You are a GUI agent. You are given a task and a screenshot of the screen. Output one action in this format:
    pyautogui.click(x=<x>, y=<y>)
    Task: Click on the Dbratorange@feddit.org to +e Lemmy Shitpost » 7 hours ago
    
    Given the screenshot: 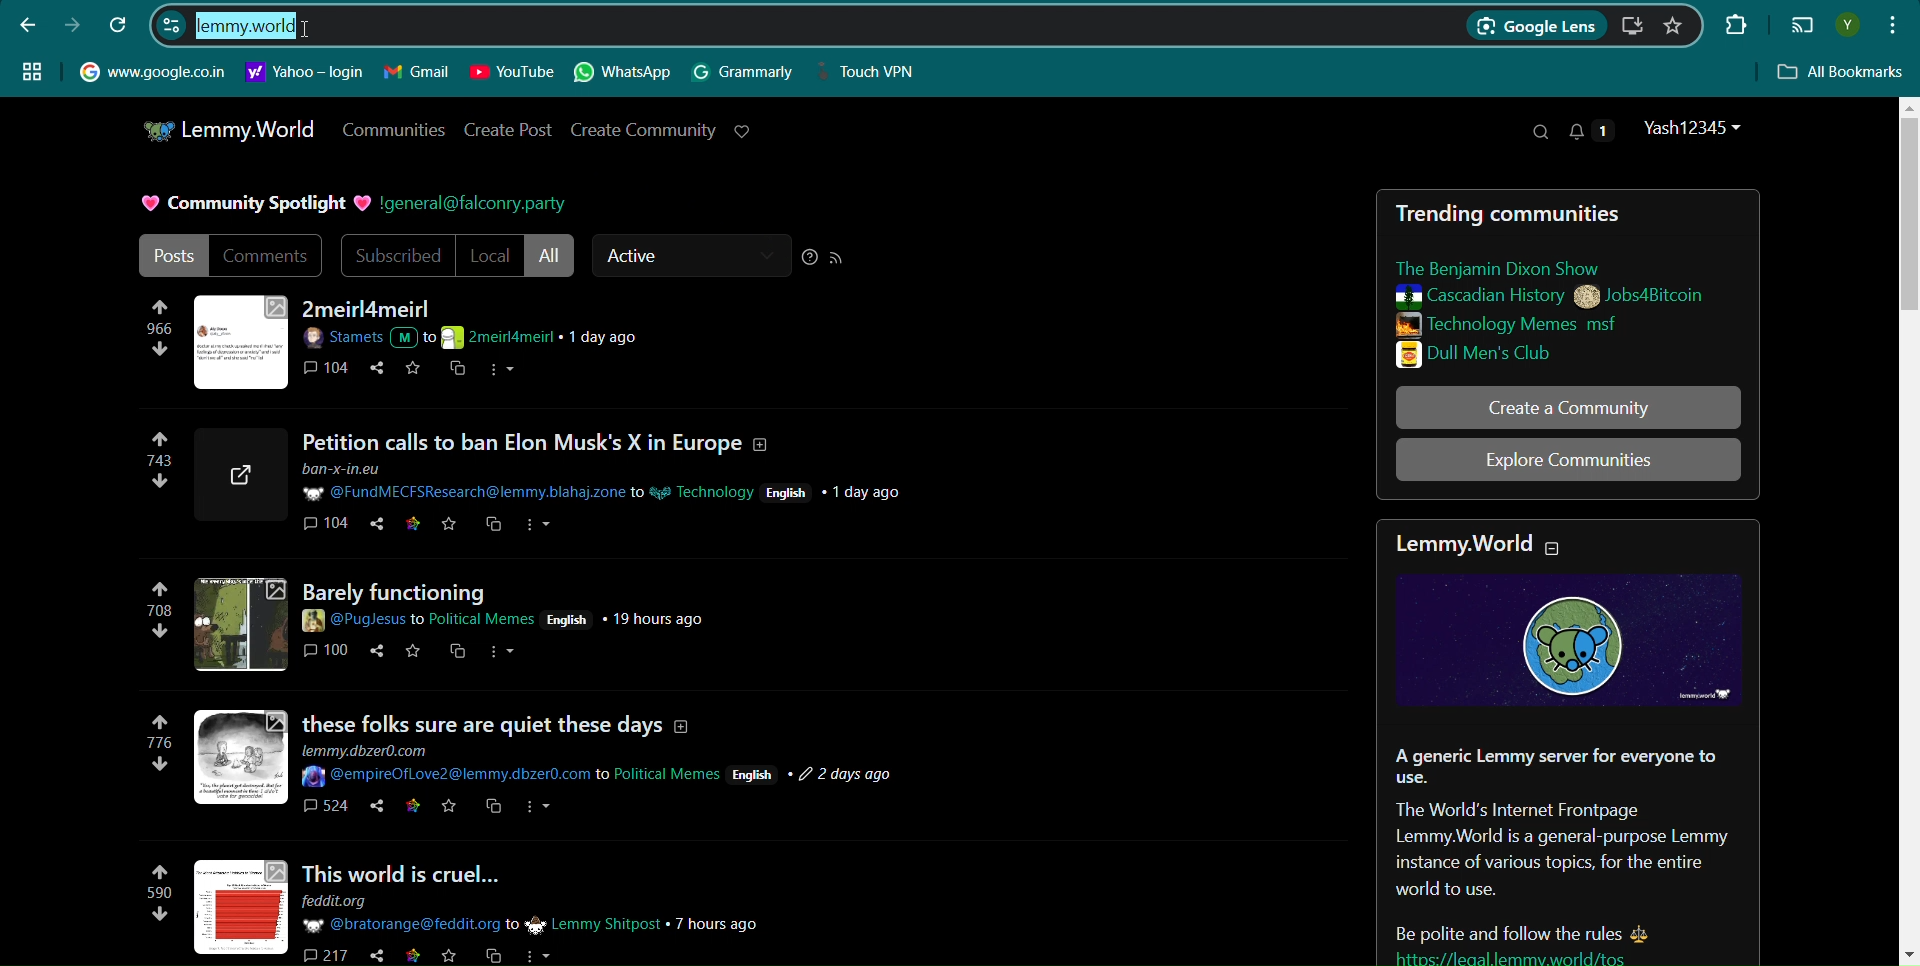 What is the action you would take?
    pyautogui.click(x=532, y=924)
    